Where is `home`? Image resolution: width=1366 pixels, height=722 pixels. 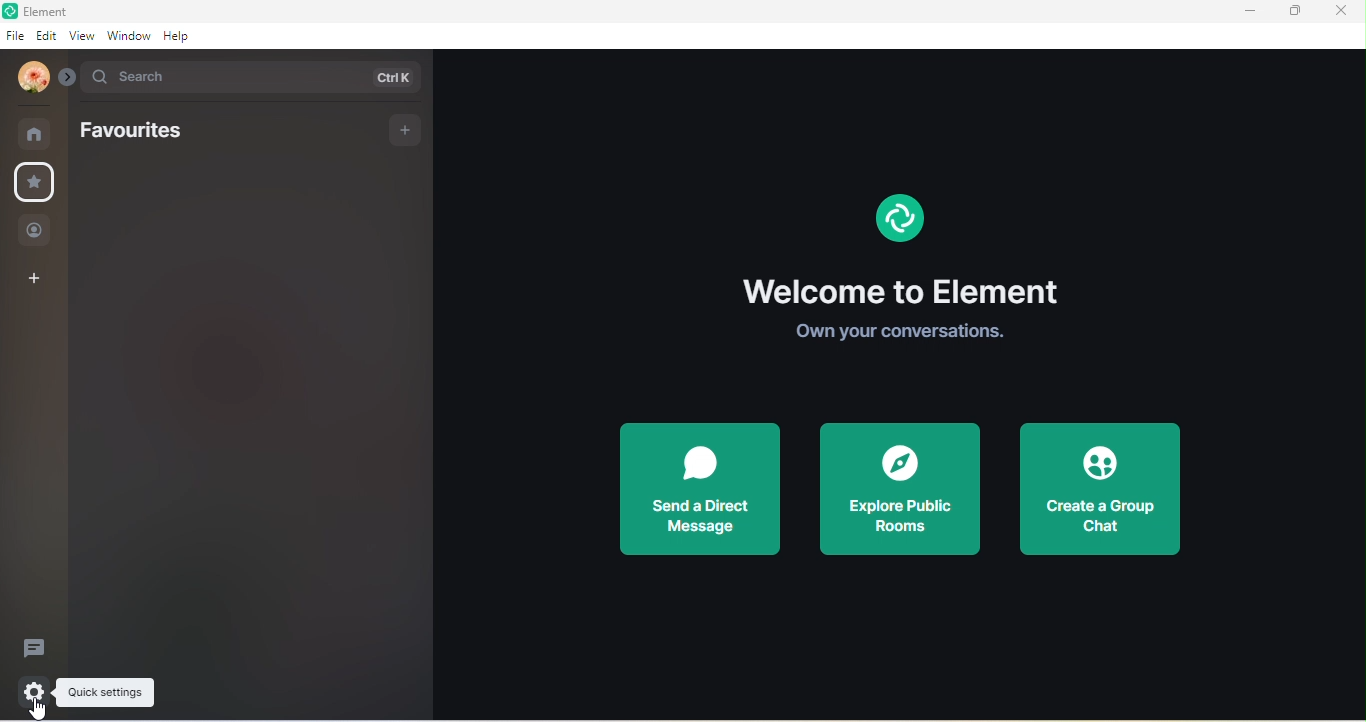 home is located at coordinates (36, 133).